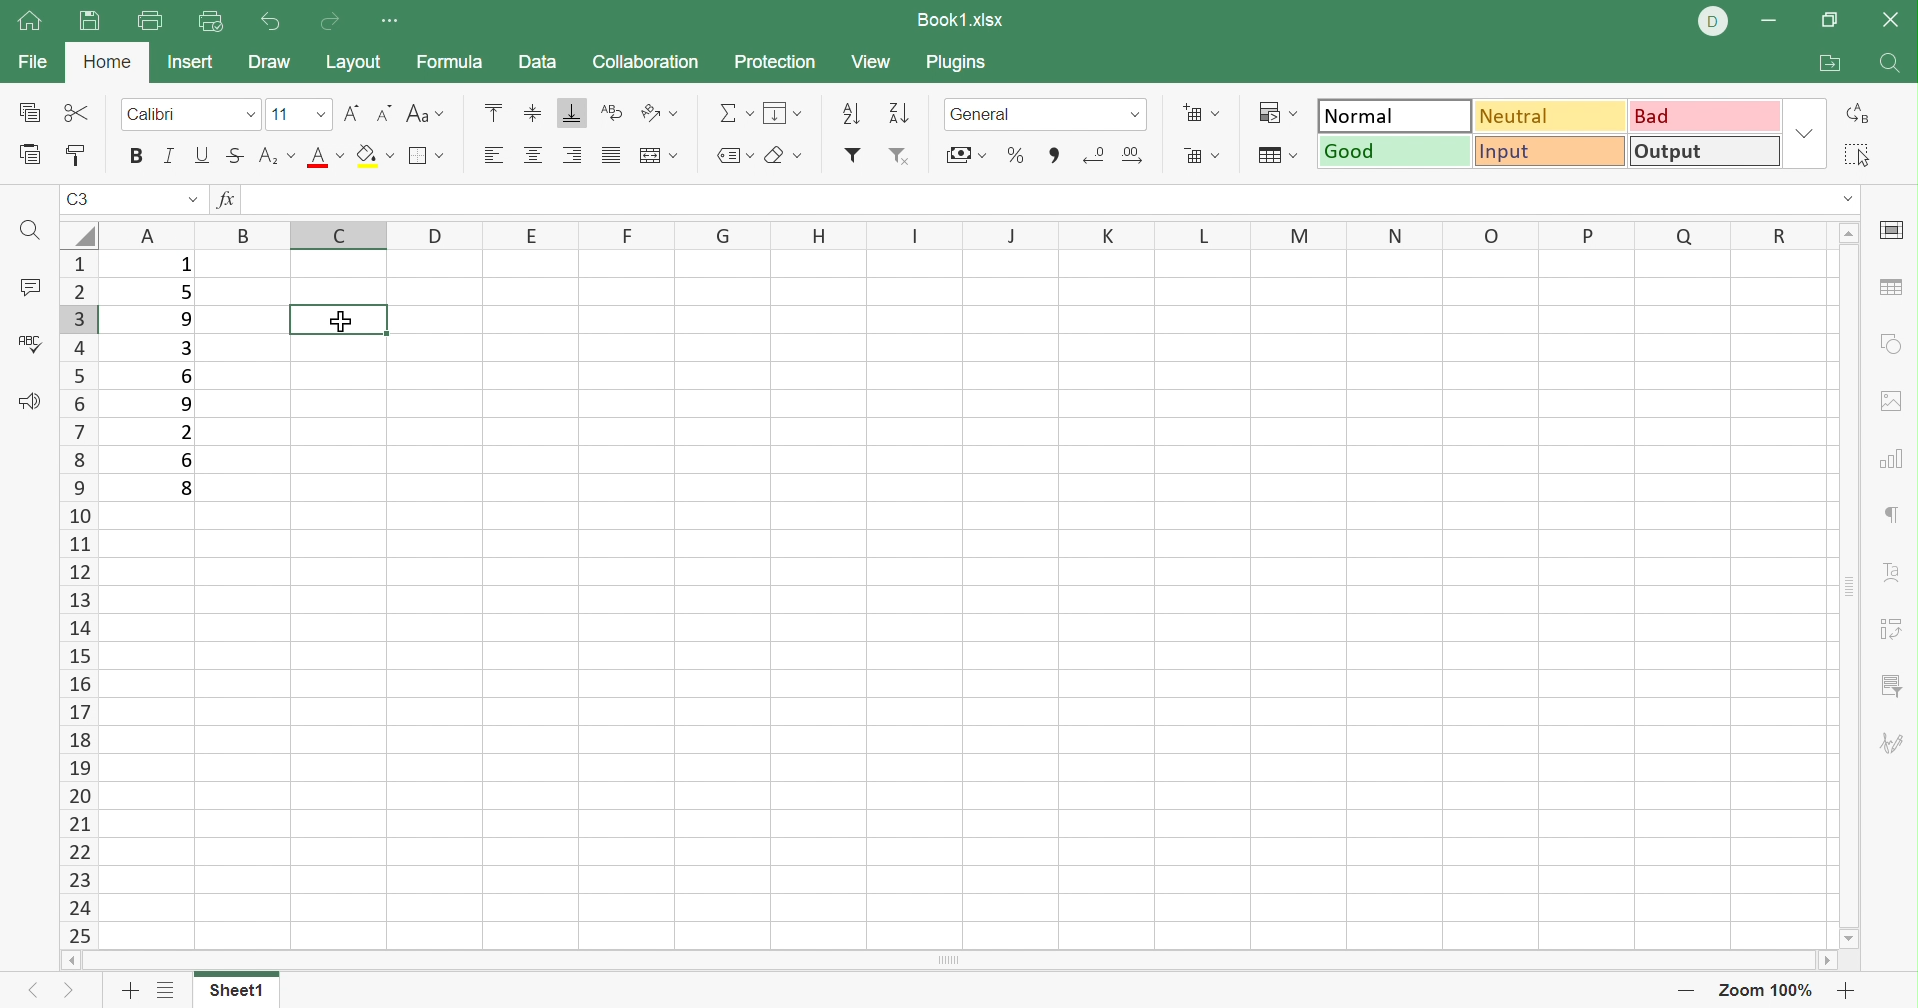 The width and height of the screenshot is (1918, 1008). Describe the element at coordinates (851, 115) in the screenshot. I see `Ascending order` at that location.